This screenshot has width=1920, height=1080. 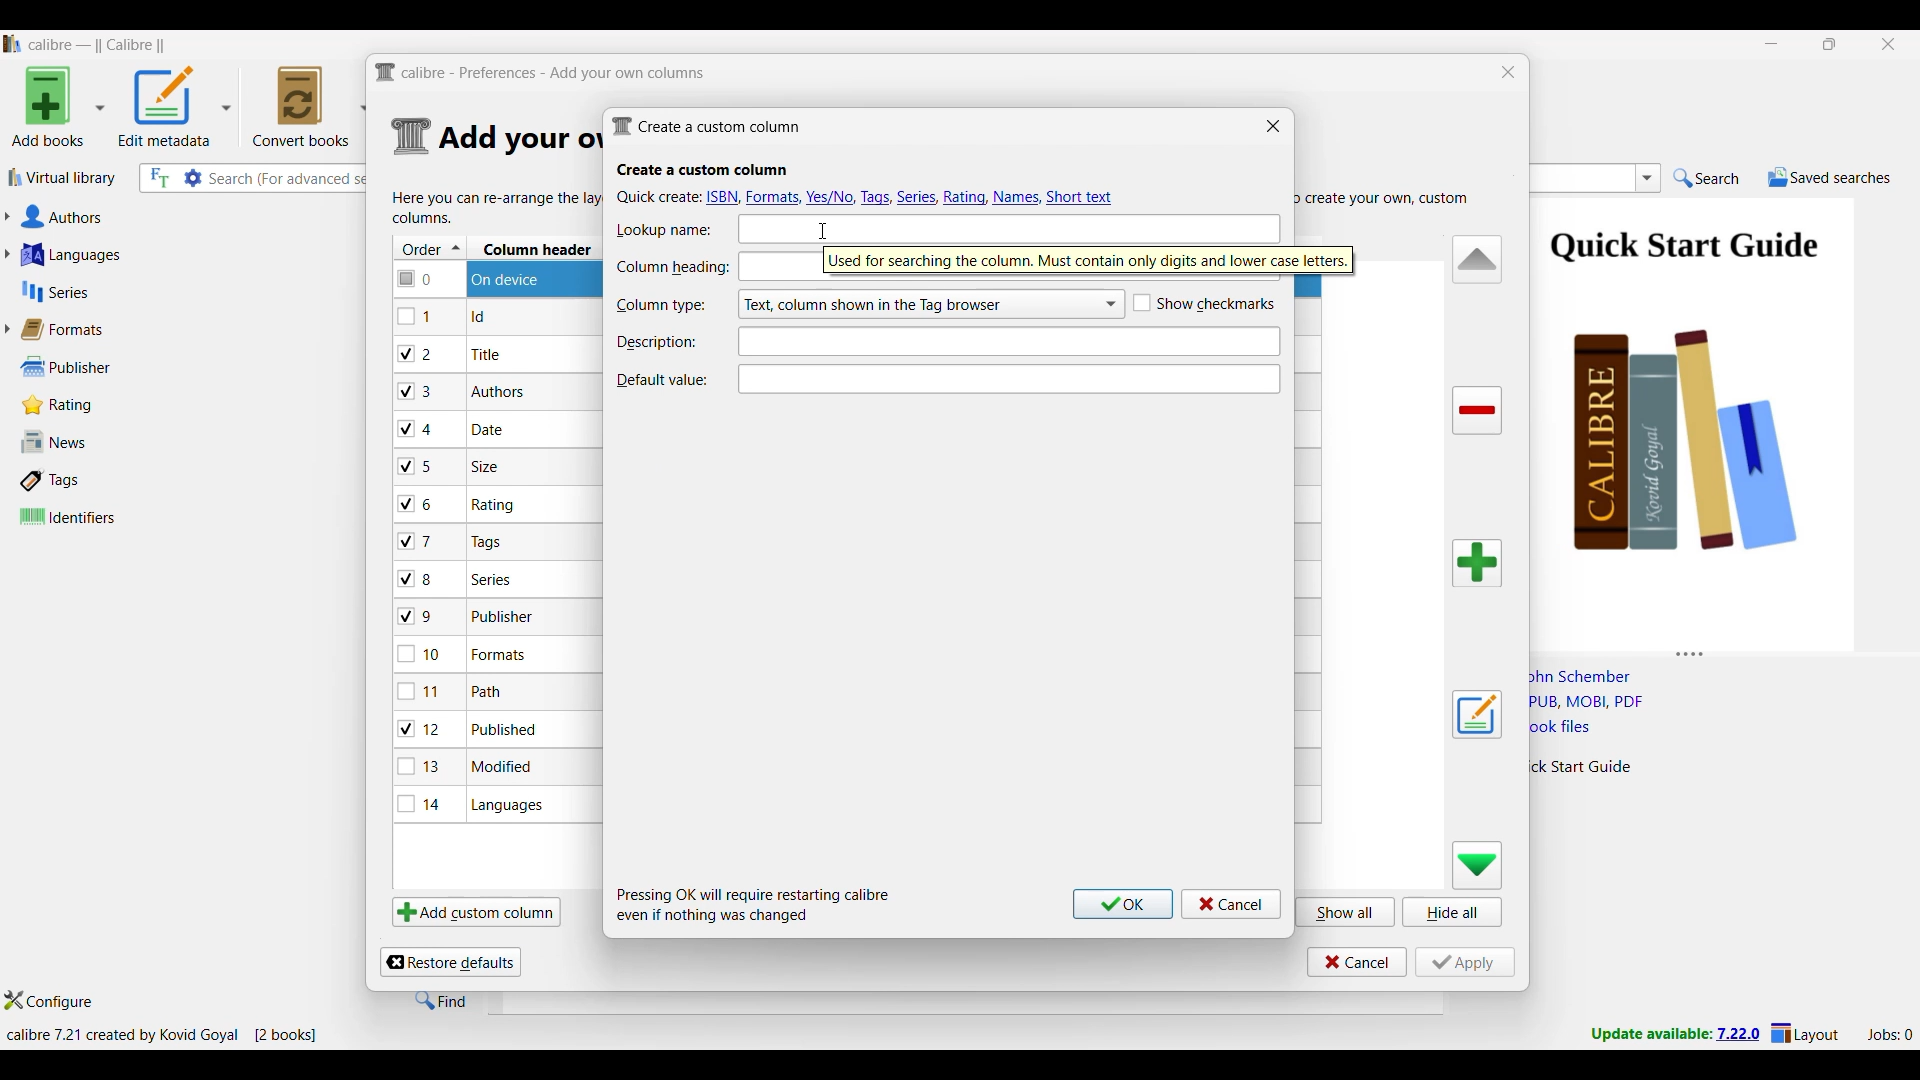 I want to click on Order column, current sorting, so click(x=430, y=248).